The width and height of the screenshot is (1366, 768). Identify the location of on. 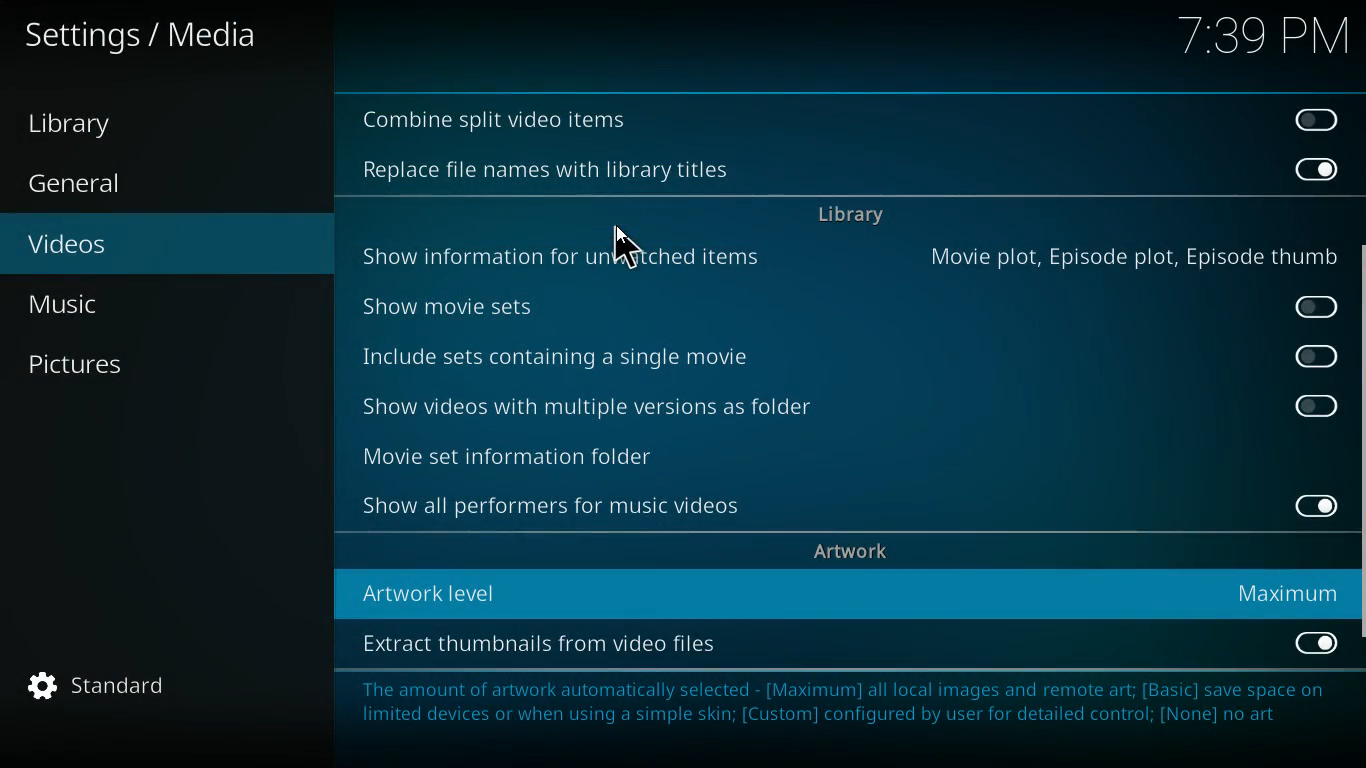
(1316, 168).